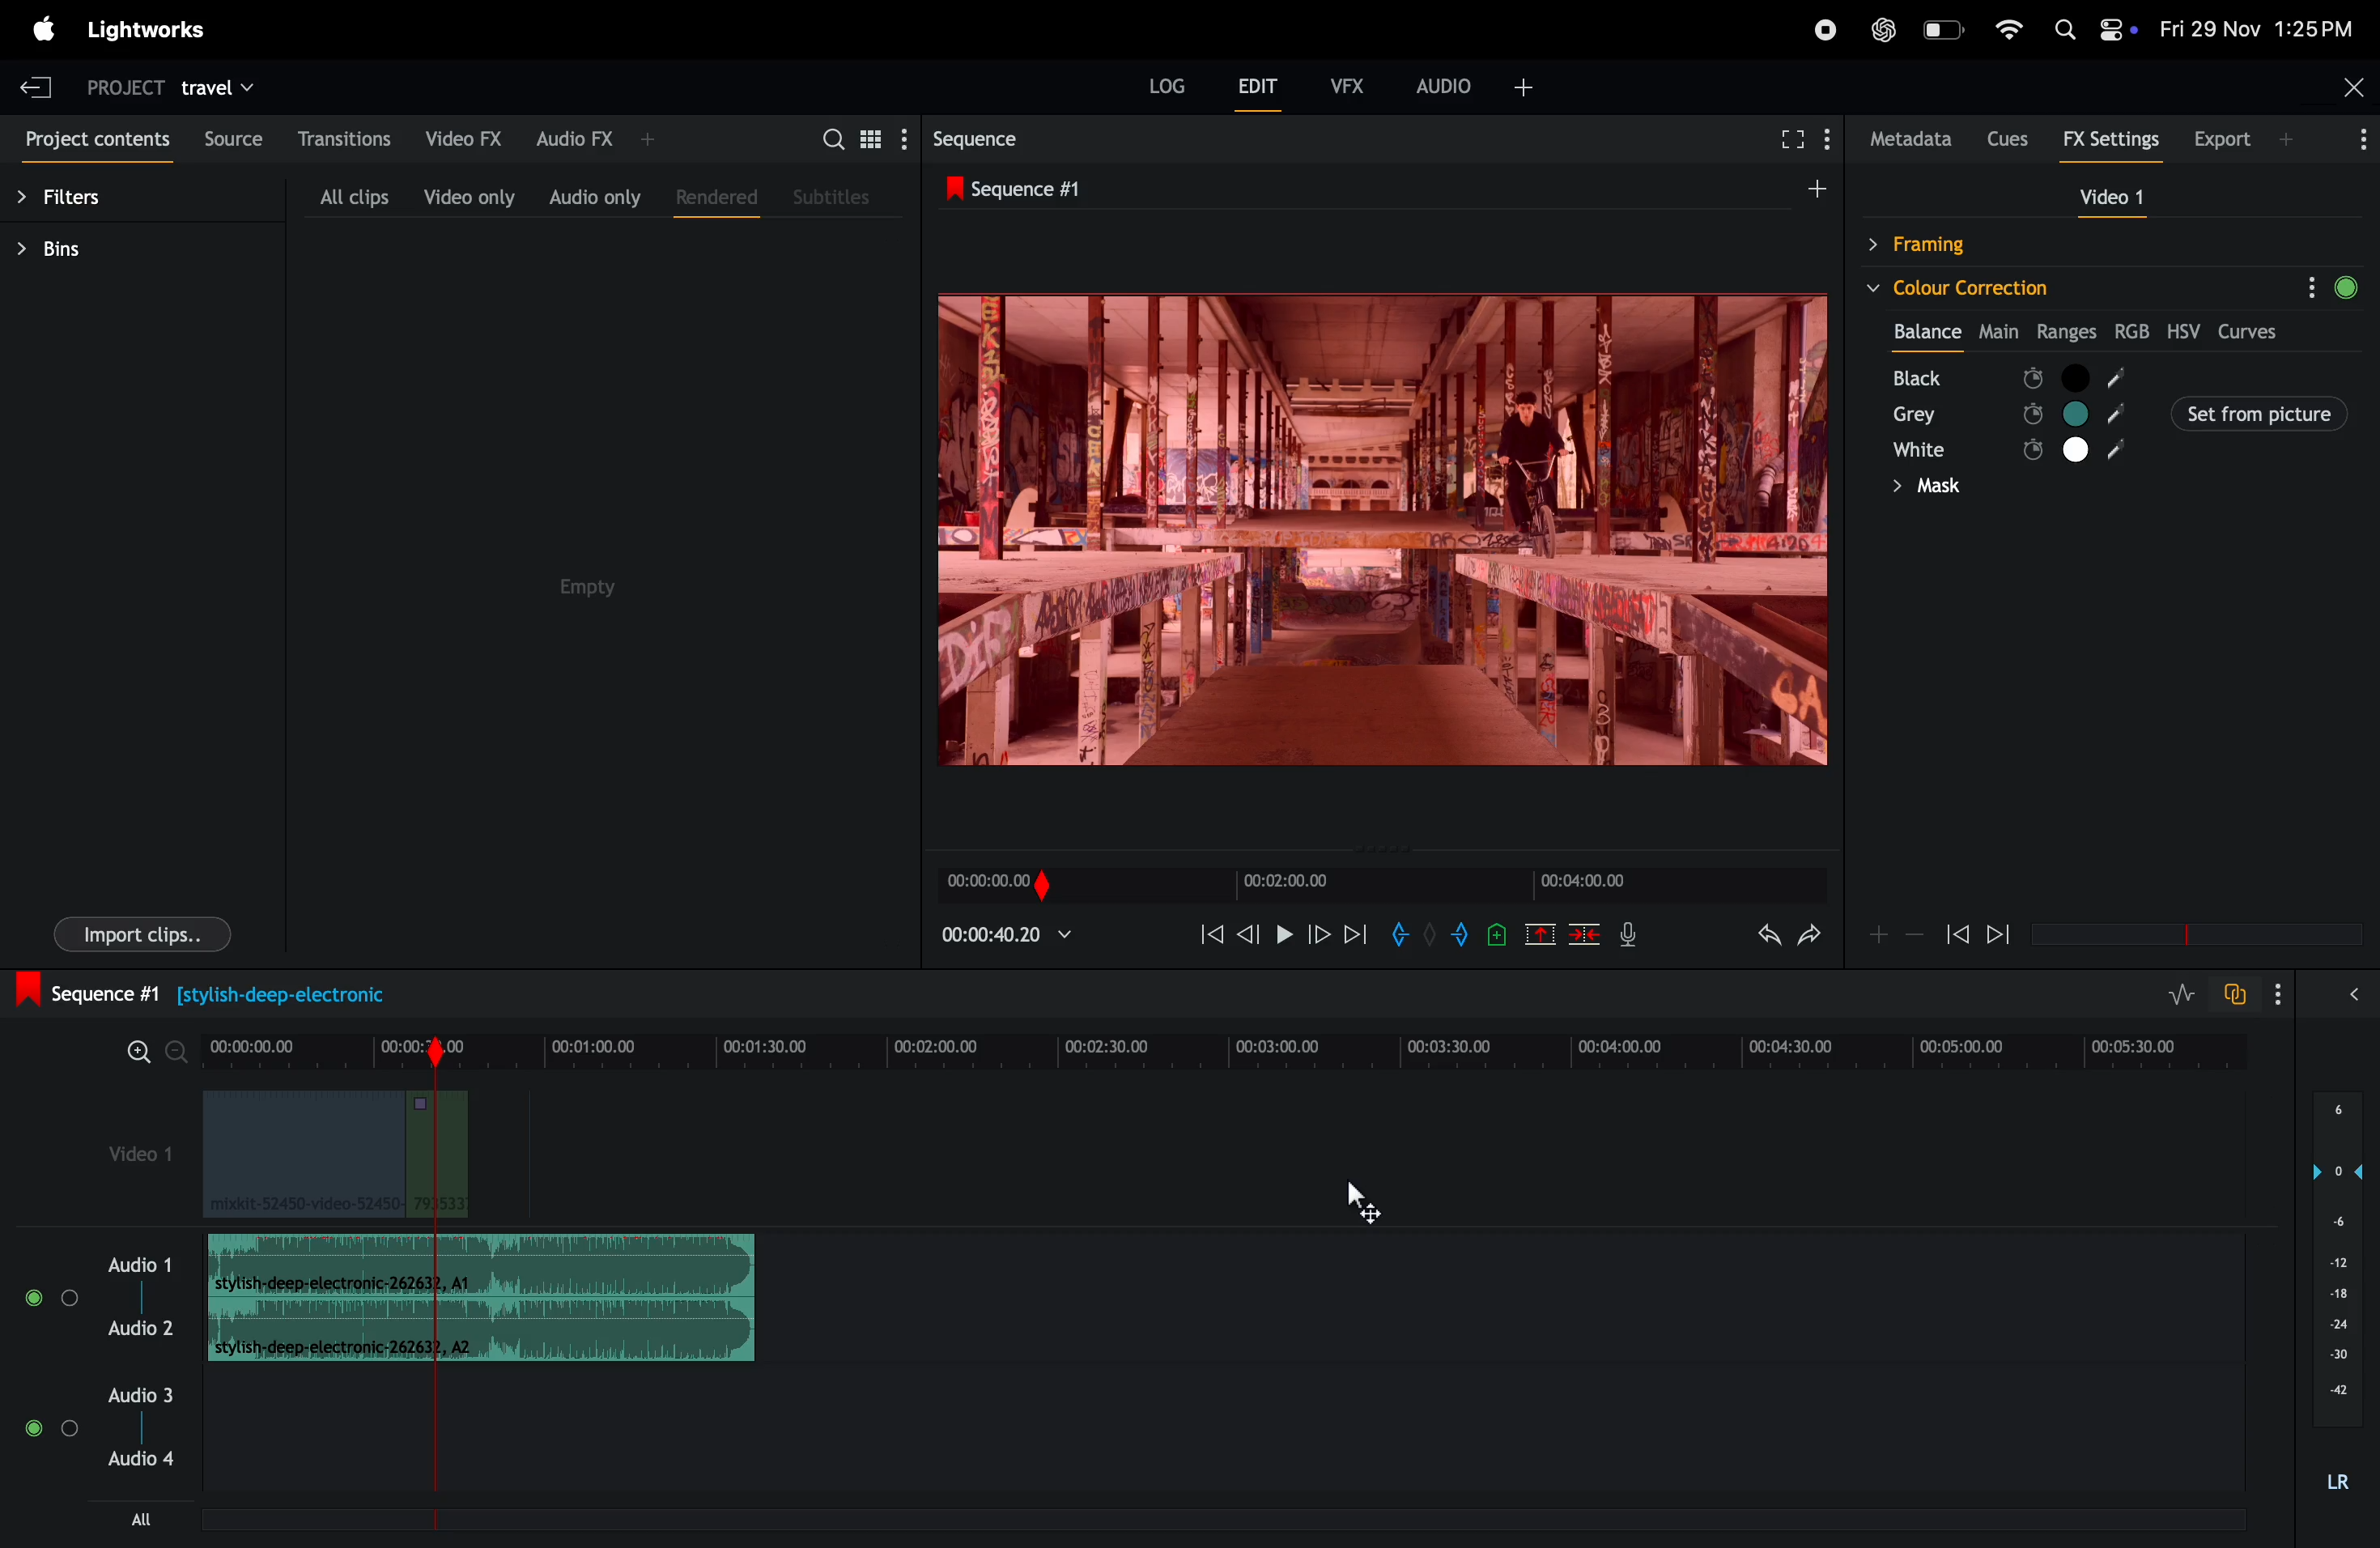  I want to click on expand, so click(2352, 994).